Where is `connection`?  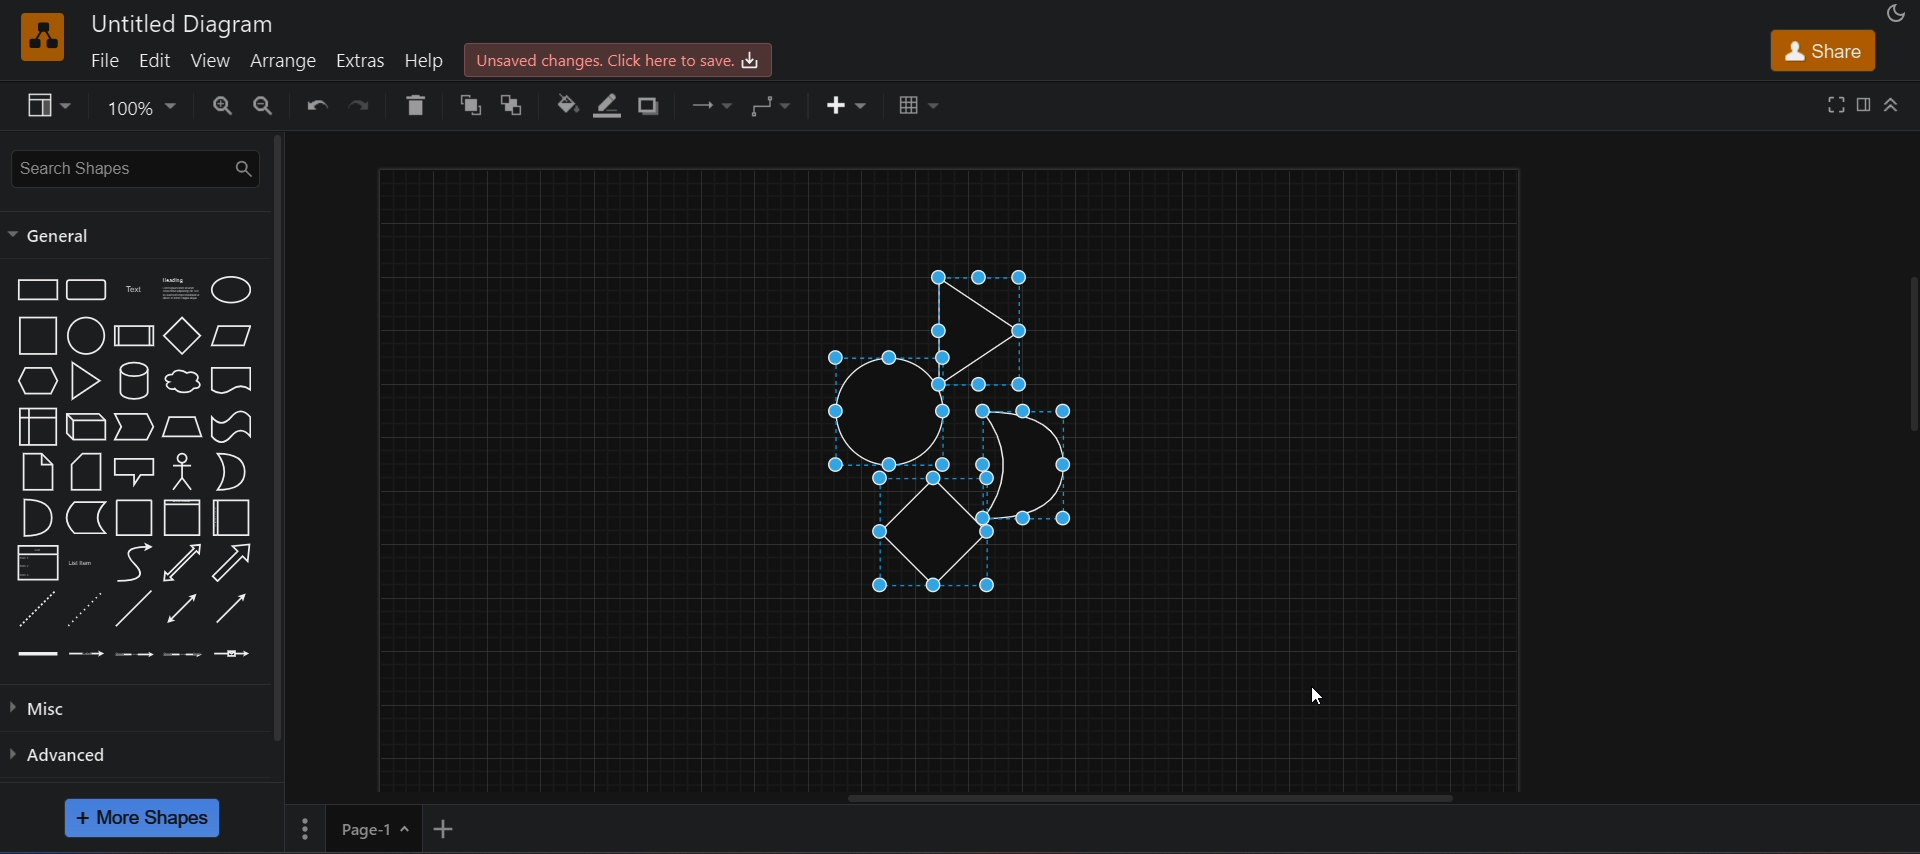 connection is located at coordinates (715, 106).